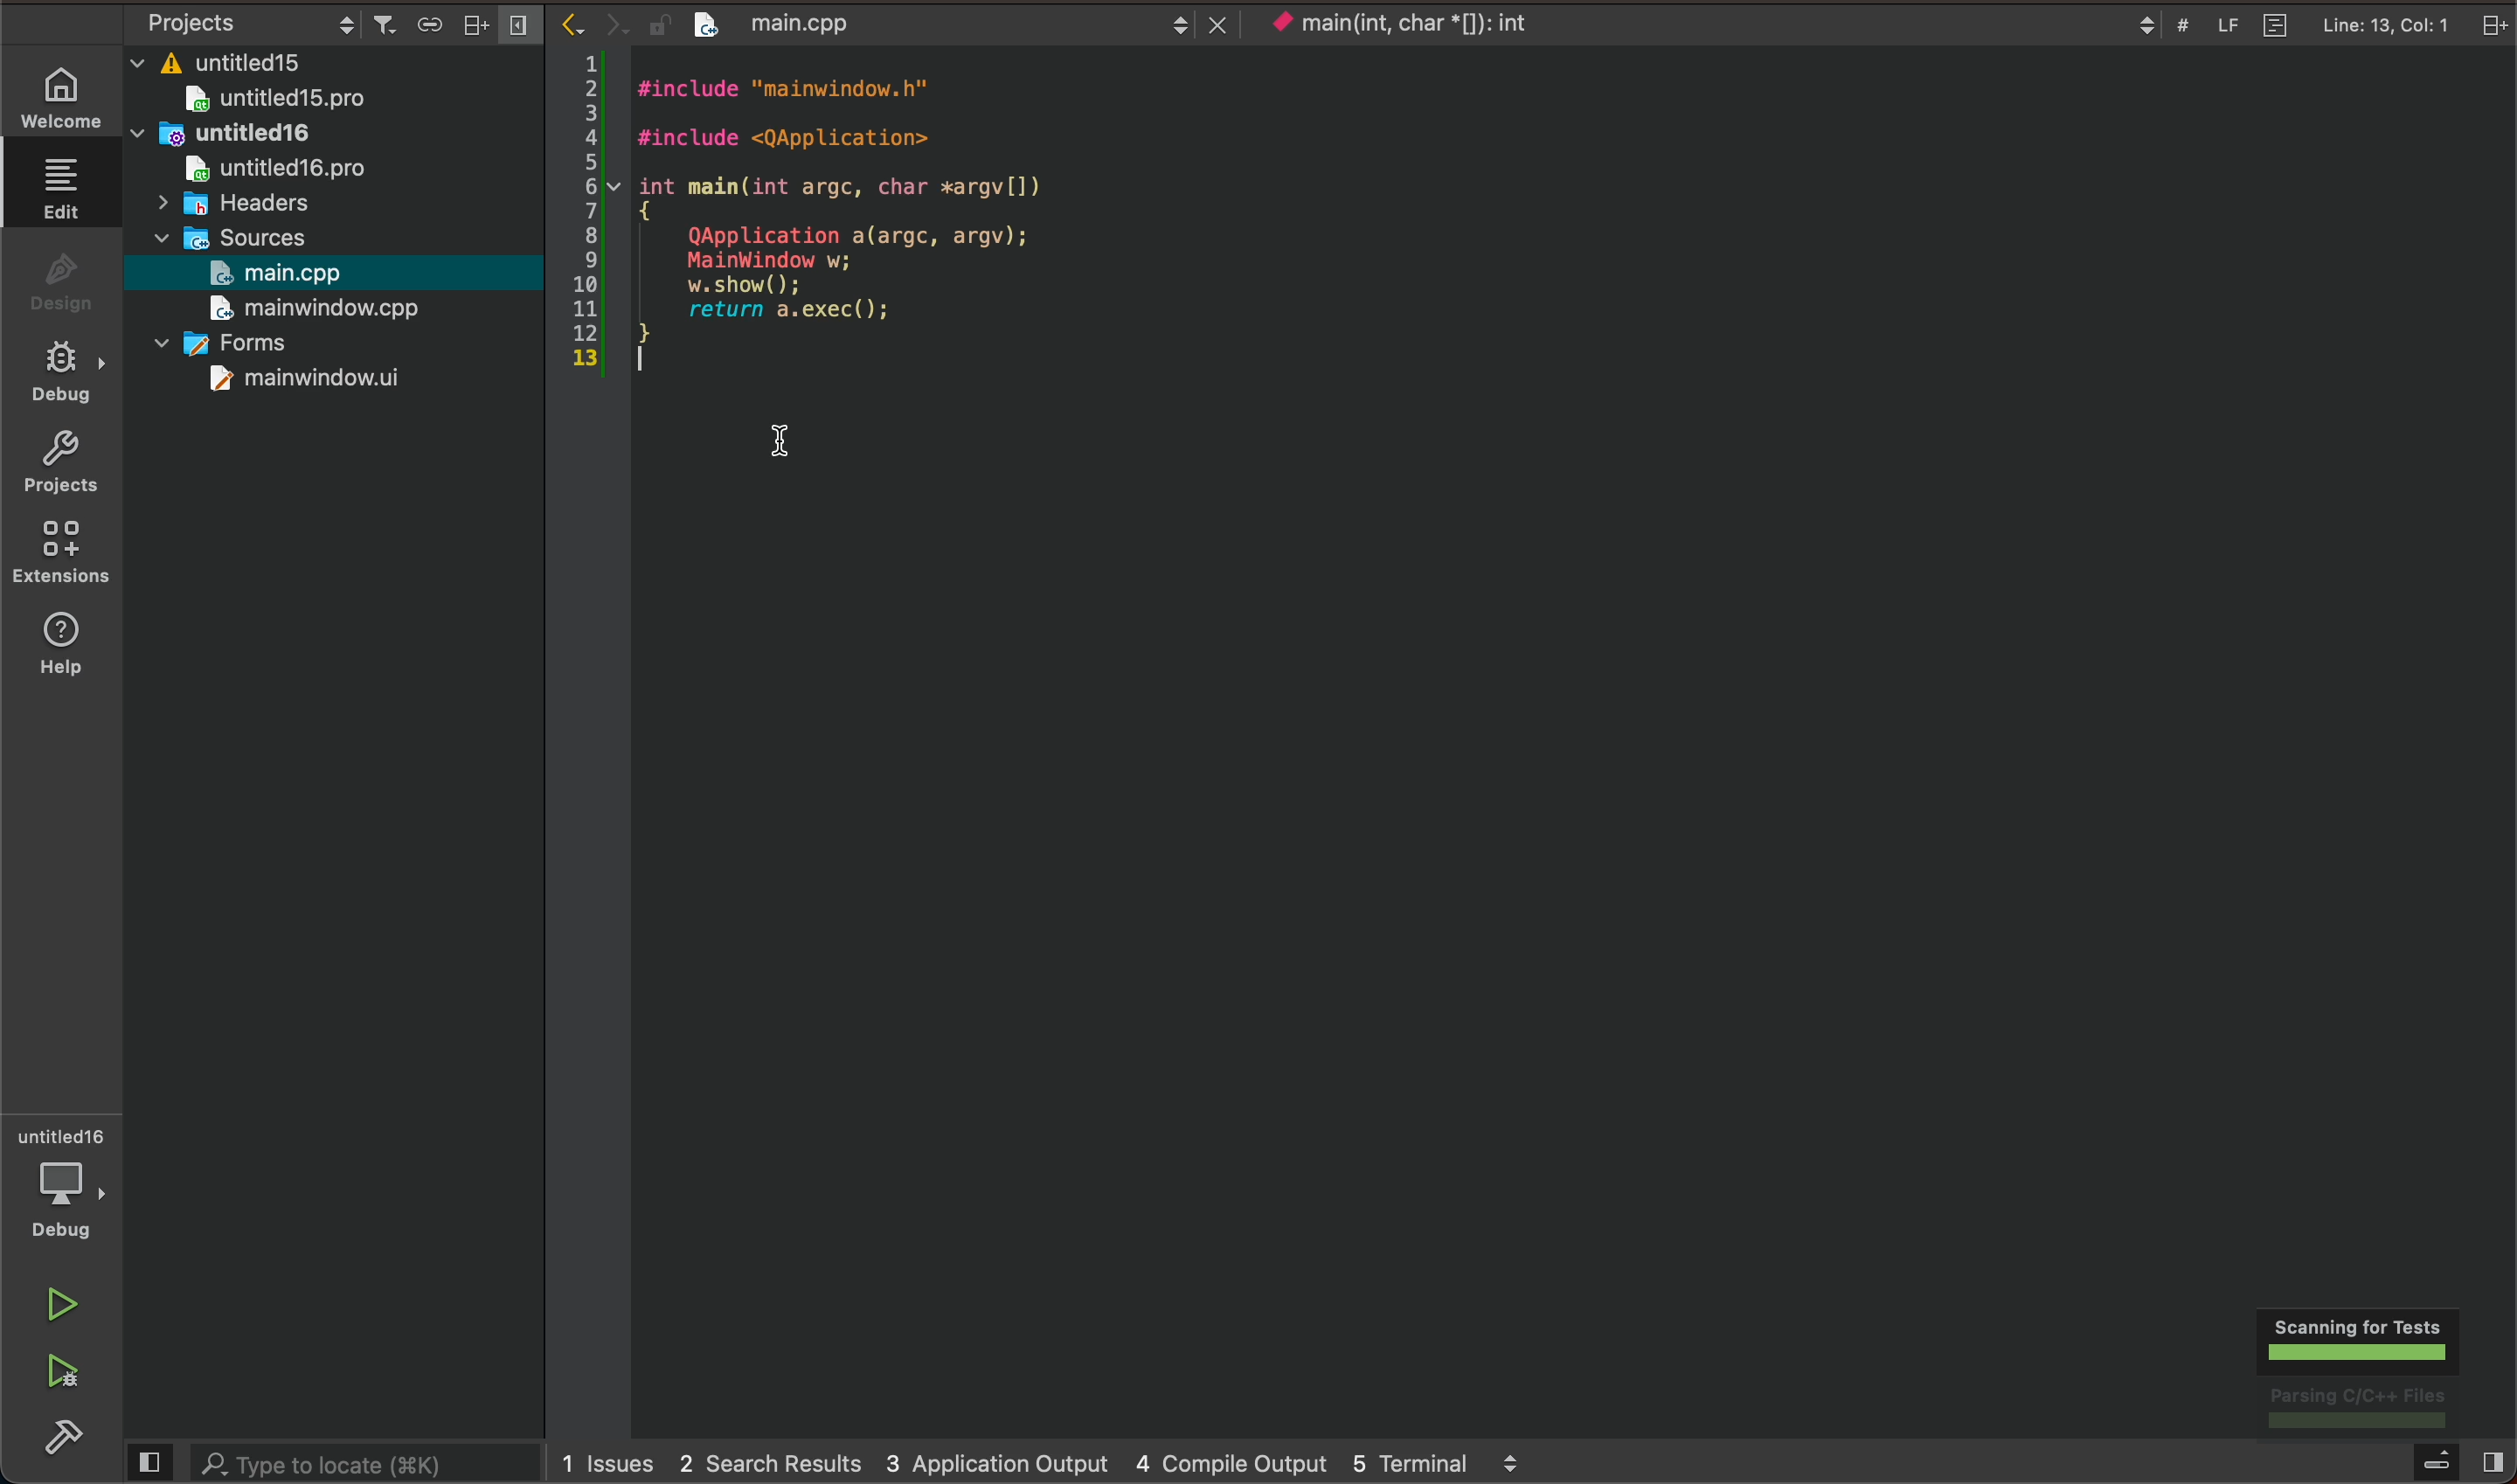 The height and width of the screenshot is (1484, 2517). Describe the element at coordinates (67, 94) in the screenshot. I see `welcome` at that location.